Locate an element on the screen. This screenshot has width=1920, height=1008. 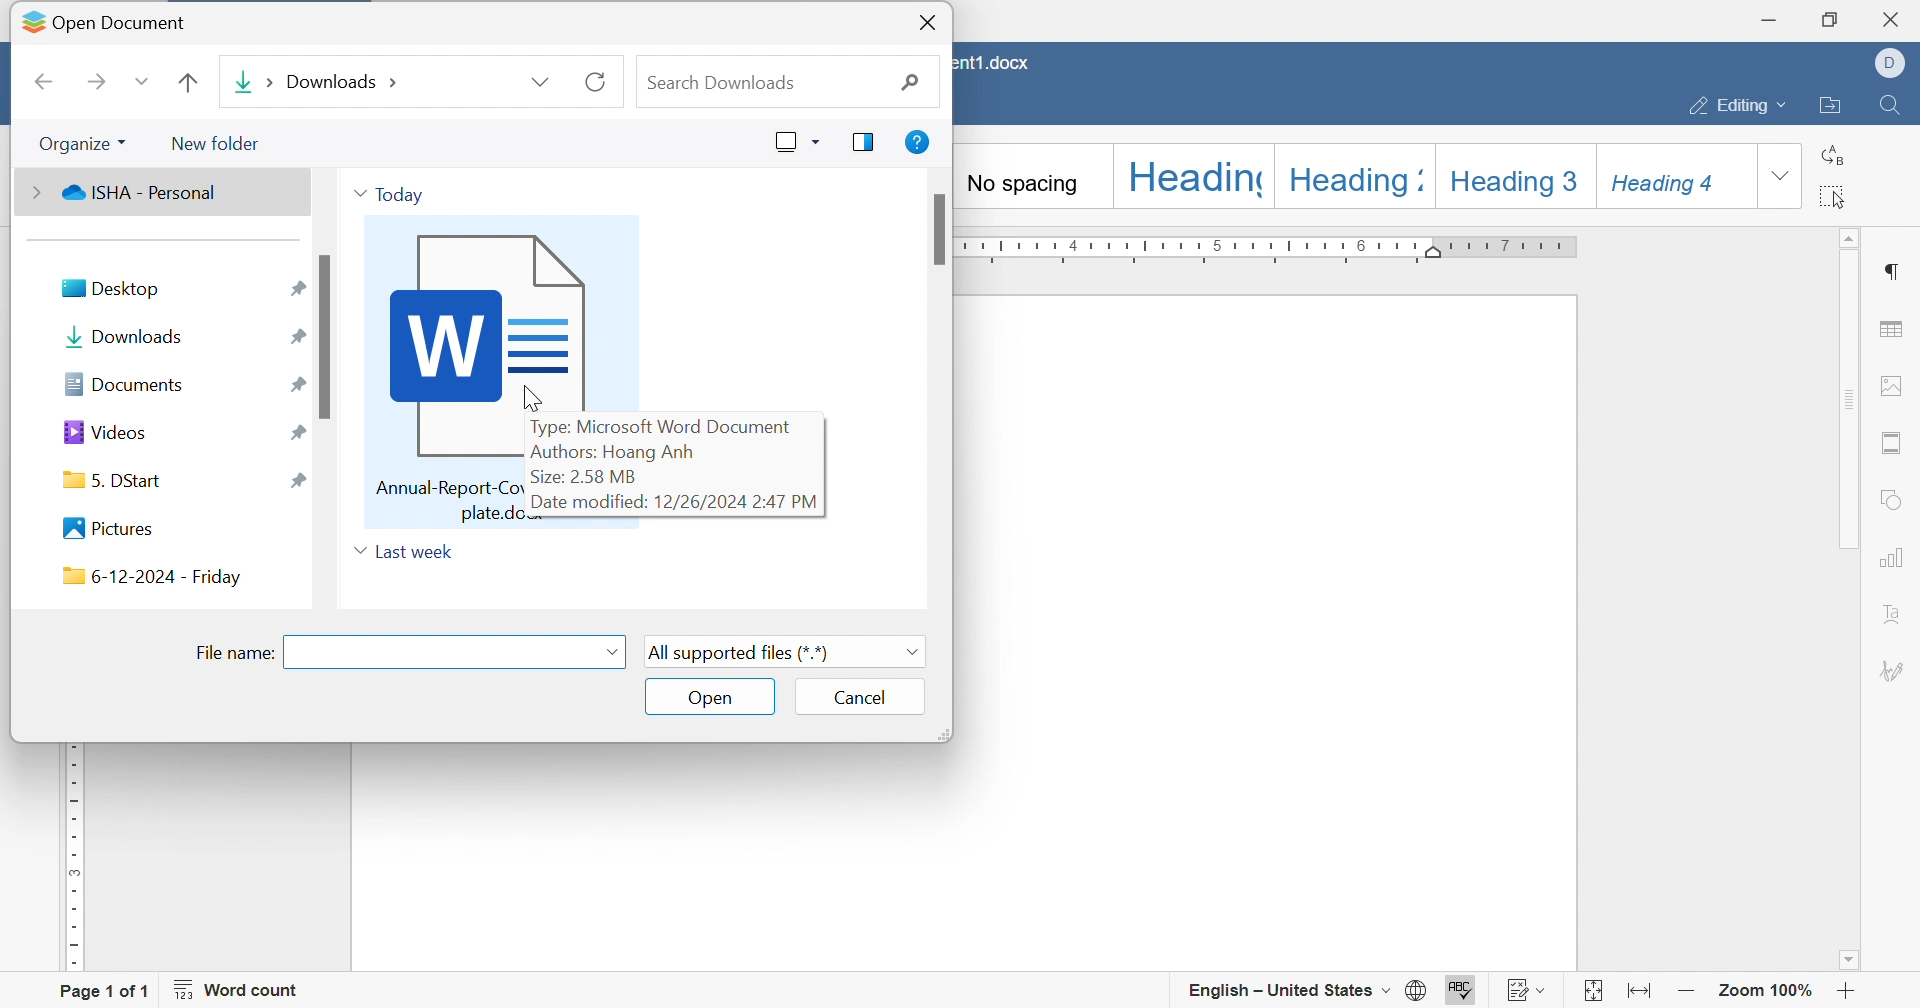
open document is located at coordinates (95, 19).